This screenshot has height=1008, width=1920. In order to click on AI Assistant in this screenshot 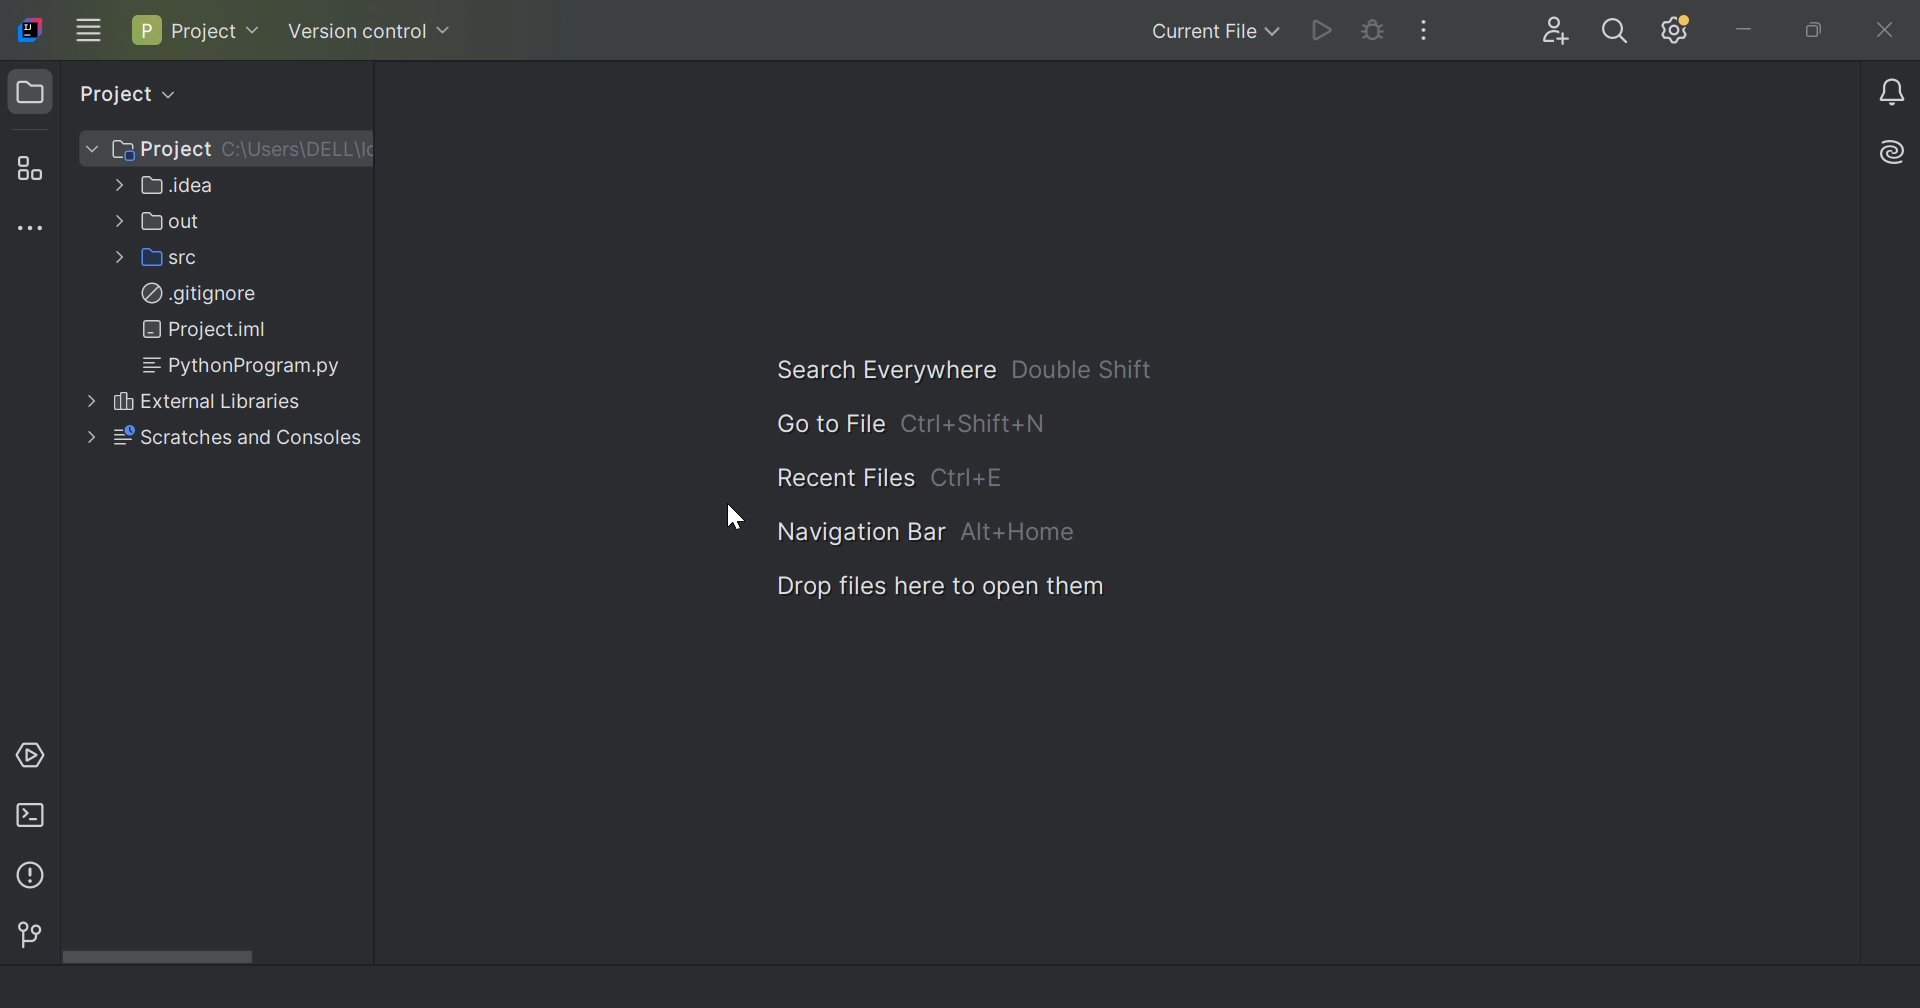, I will do `click(1896, 149)`.